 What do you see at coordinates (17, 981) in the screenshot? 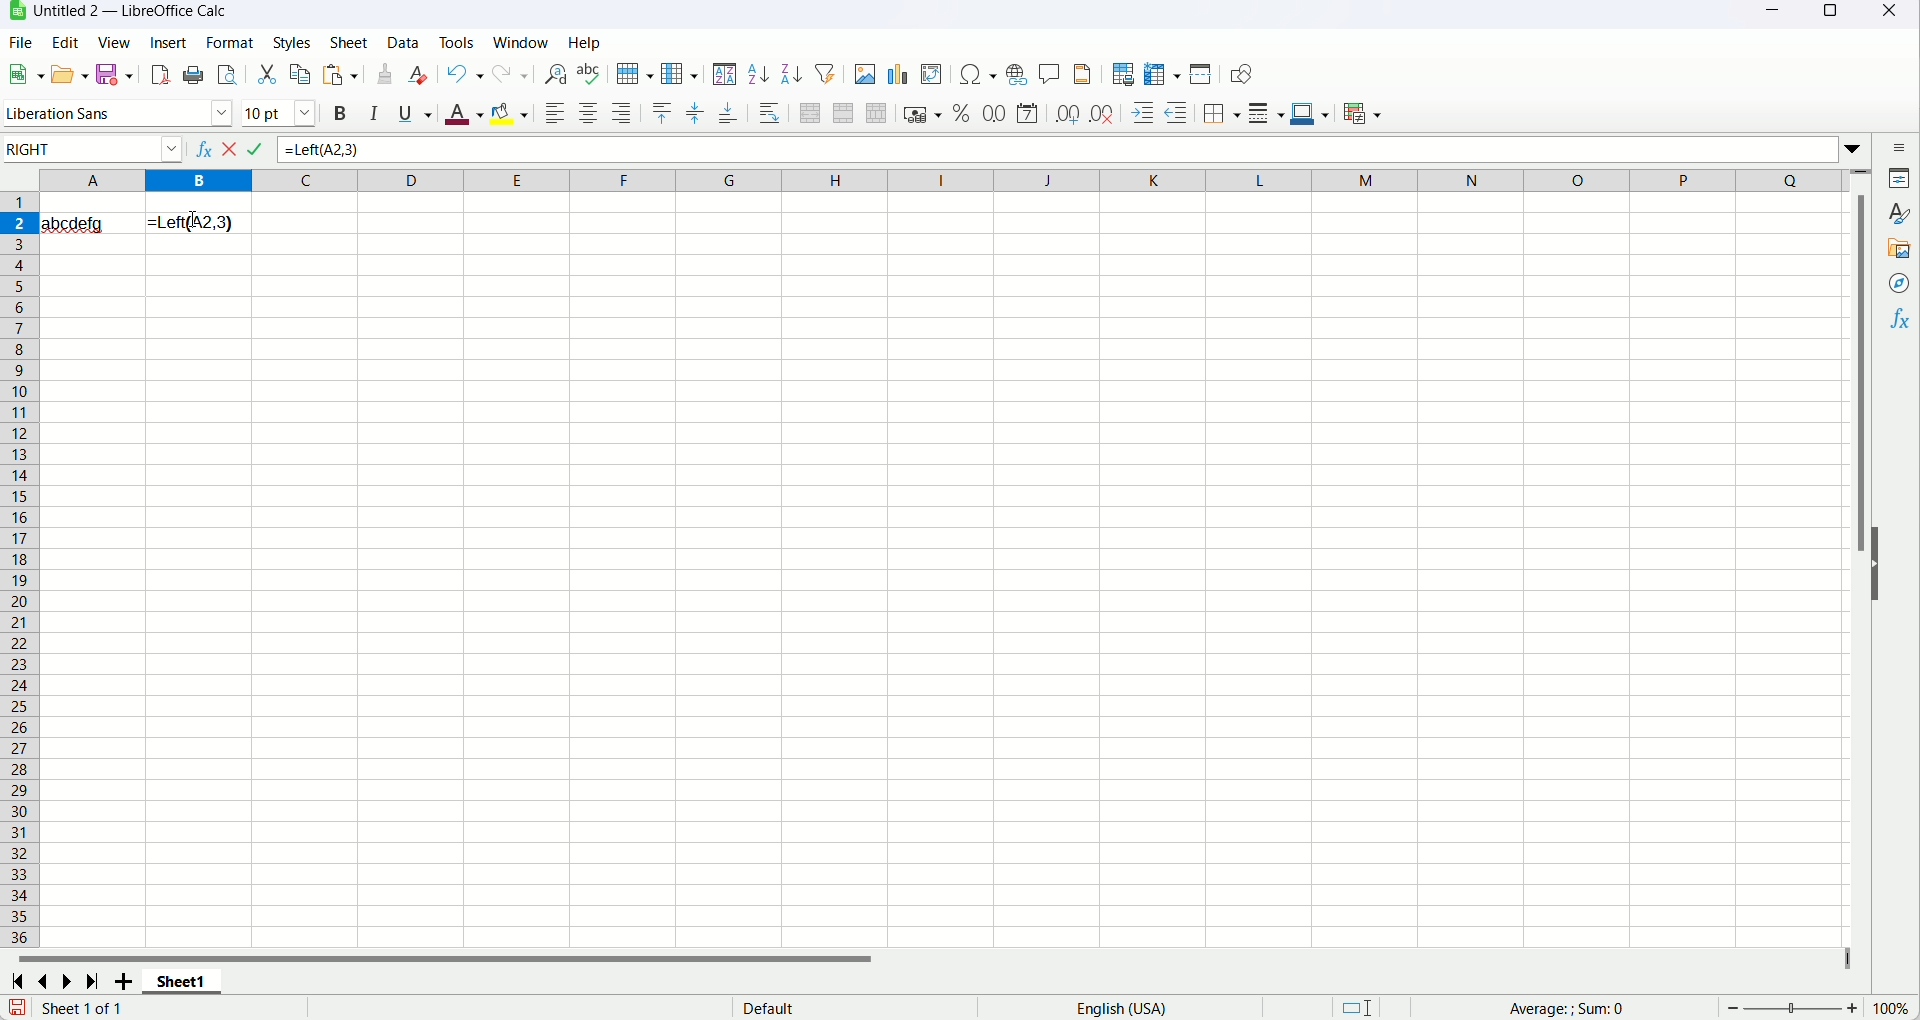
I see `scroll to first page` at bounding box center [17, 981].